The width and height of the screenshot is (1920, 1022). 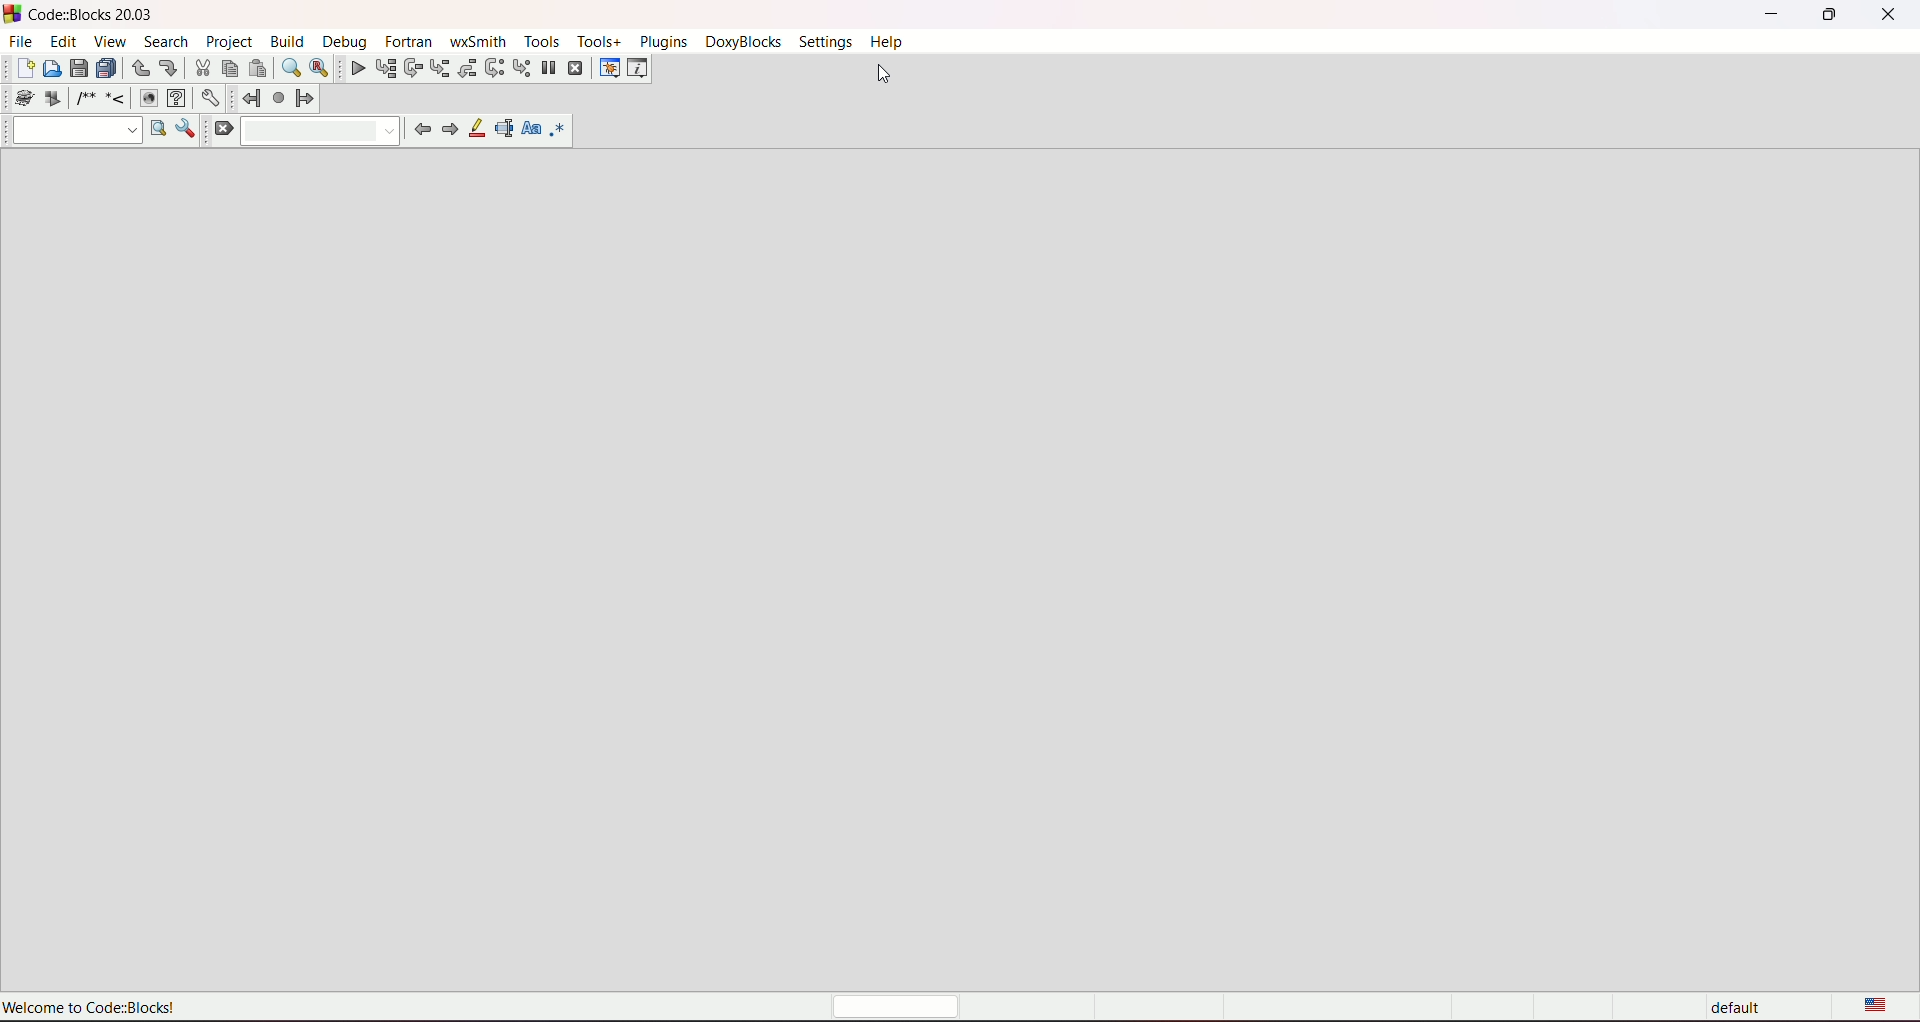 What do you see at coordinates (824, 42) in the screenshot?
I see `settings` at bounding box center [824, 42].